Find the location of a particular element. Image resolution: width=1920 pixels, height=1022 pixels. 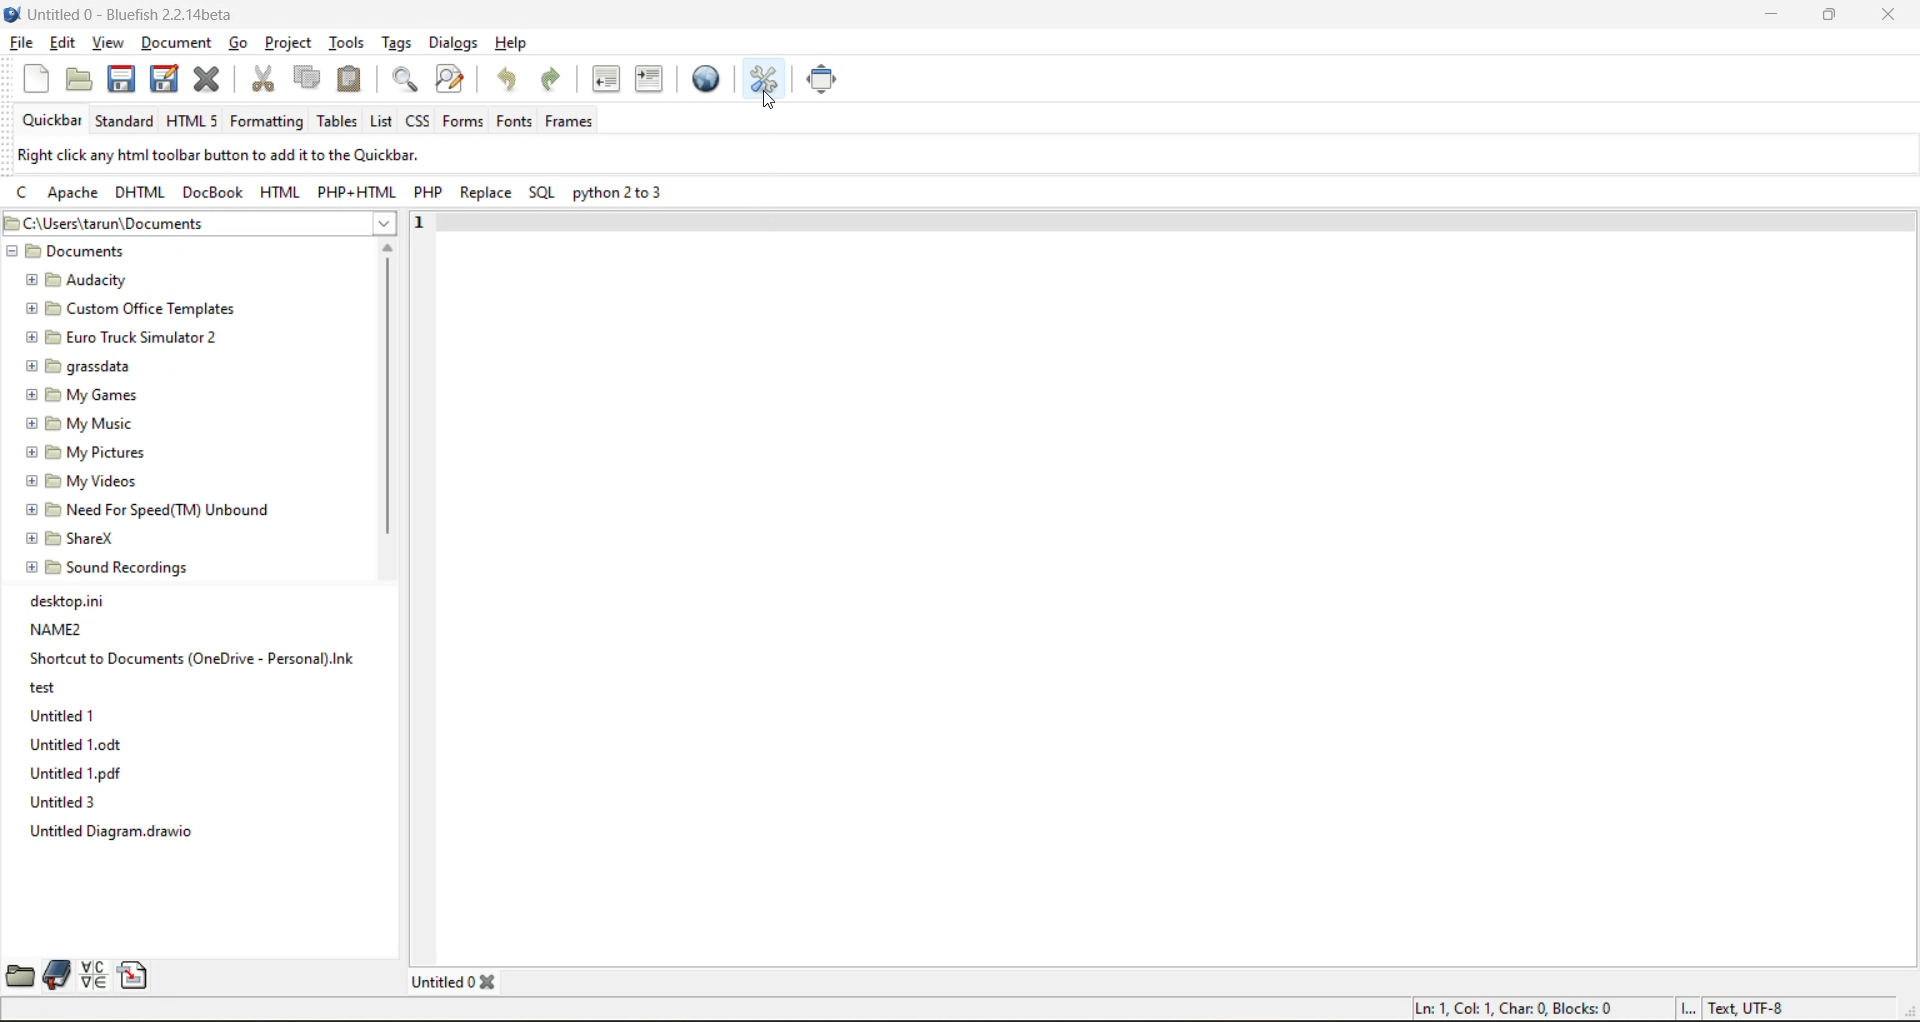

c is located at coordinates (28, 196).